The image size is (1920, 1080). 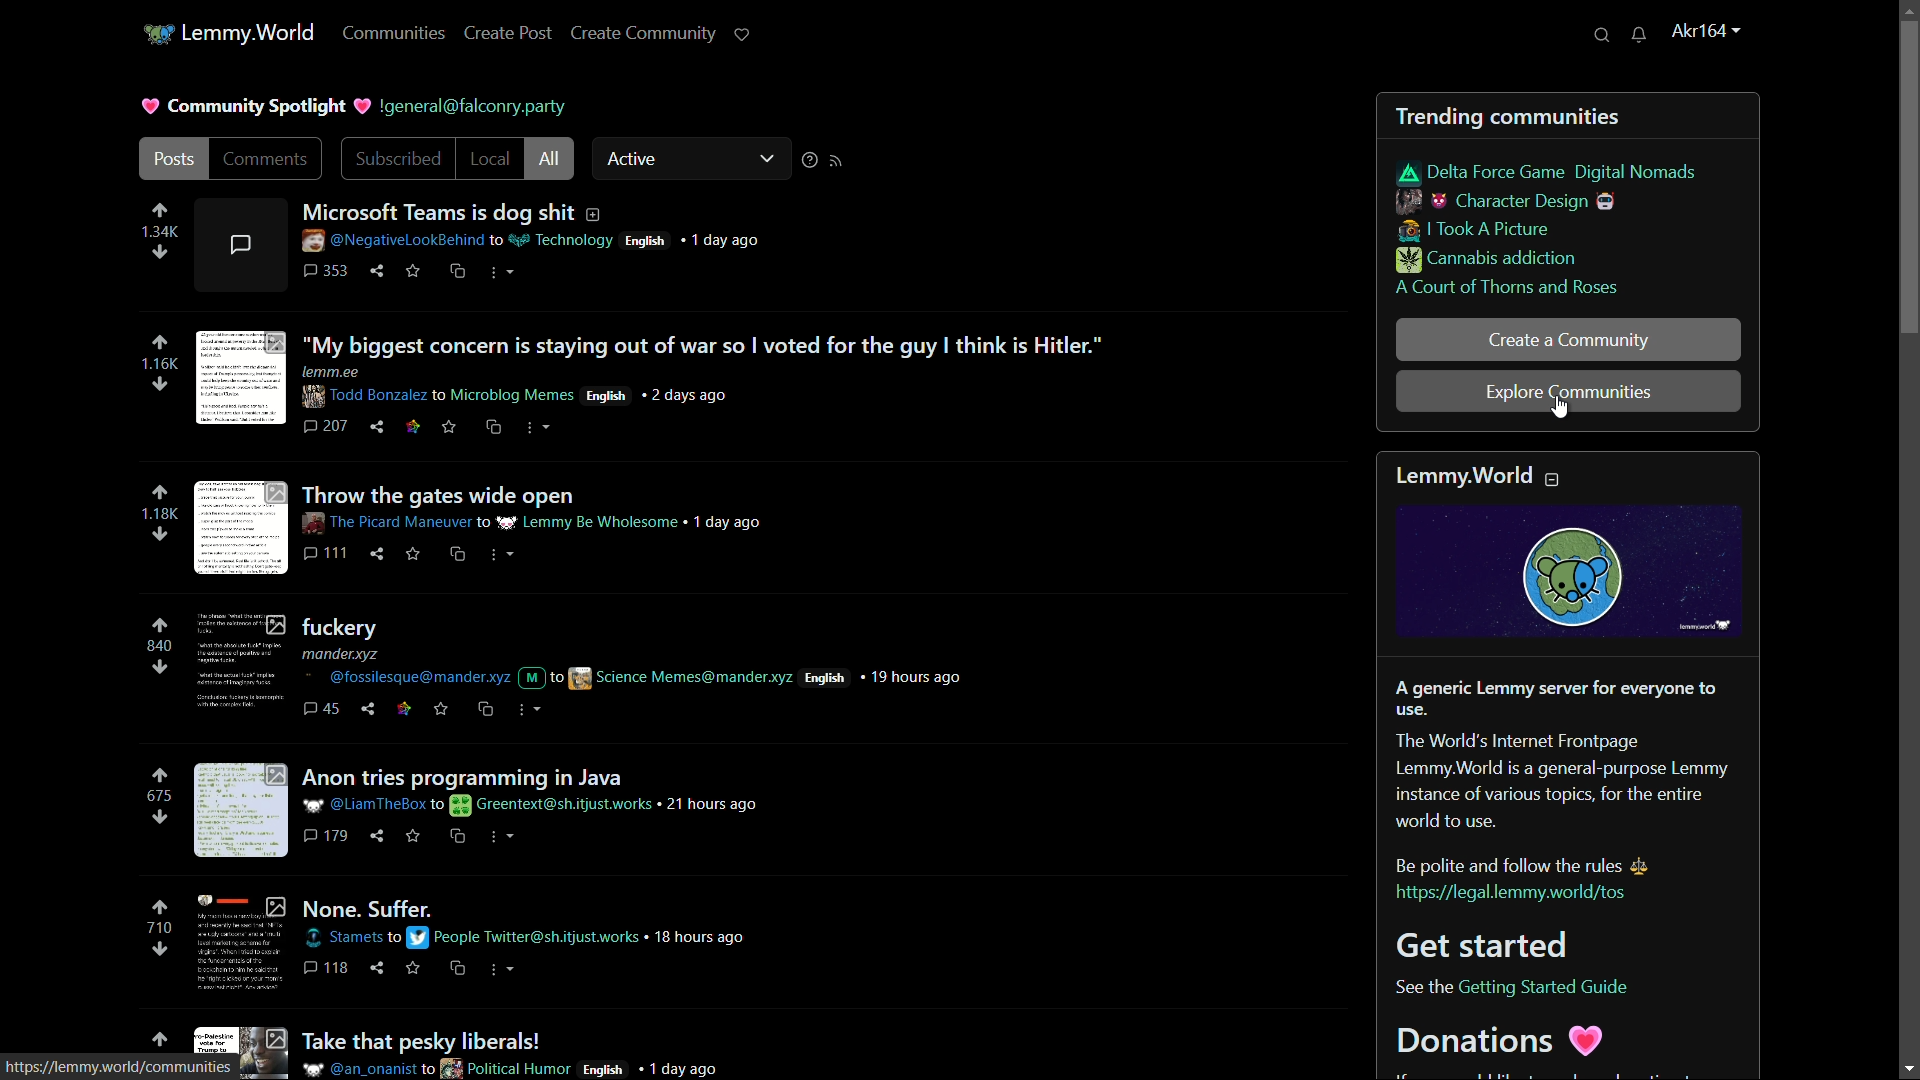 I want to click on post-2, so click(x=700, y=343).